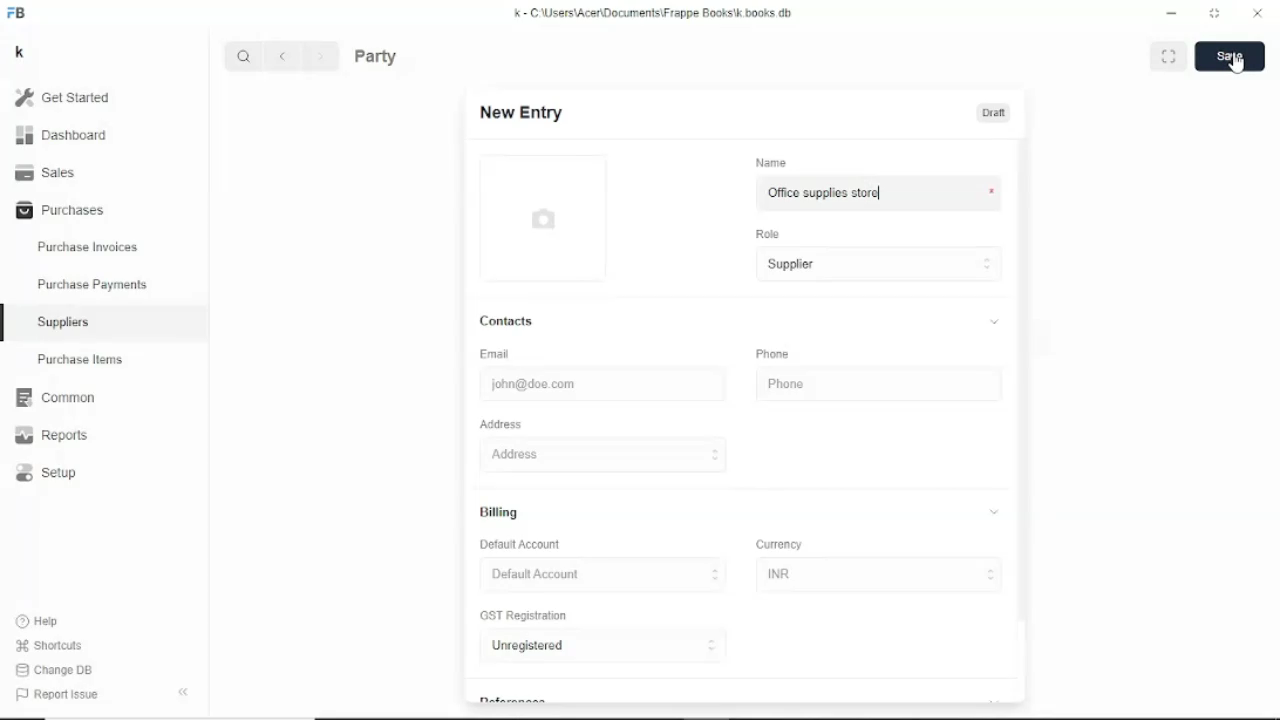 The image size is (1280, 720). I want to click on Dashboard, so click(62, 136).